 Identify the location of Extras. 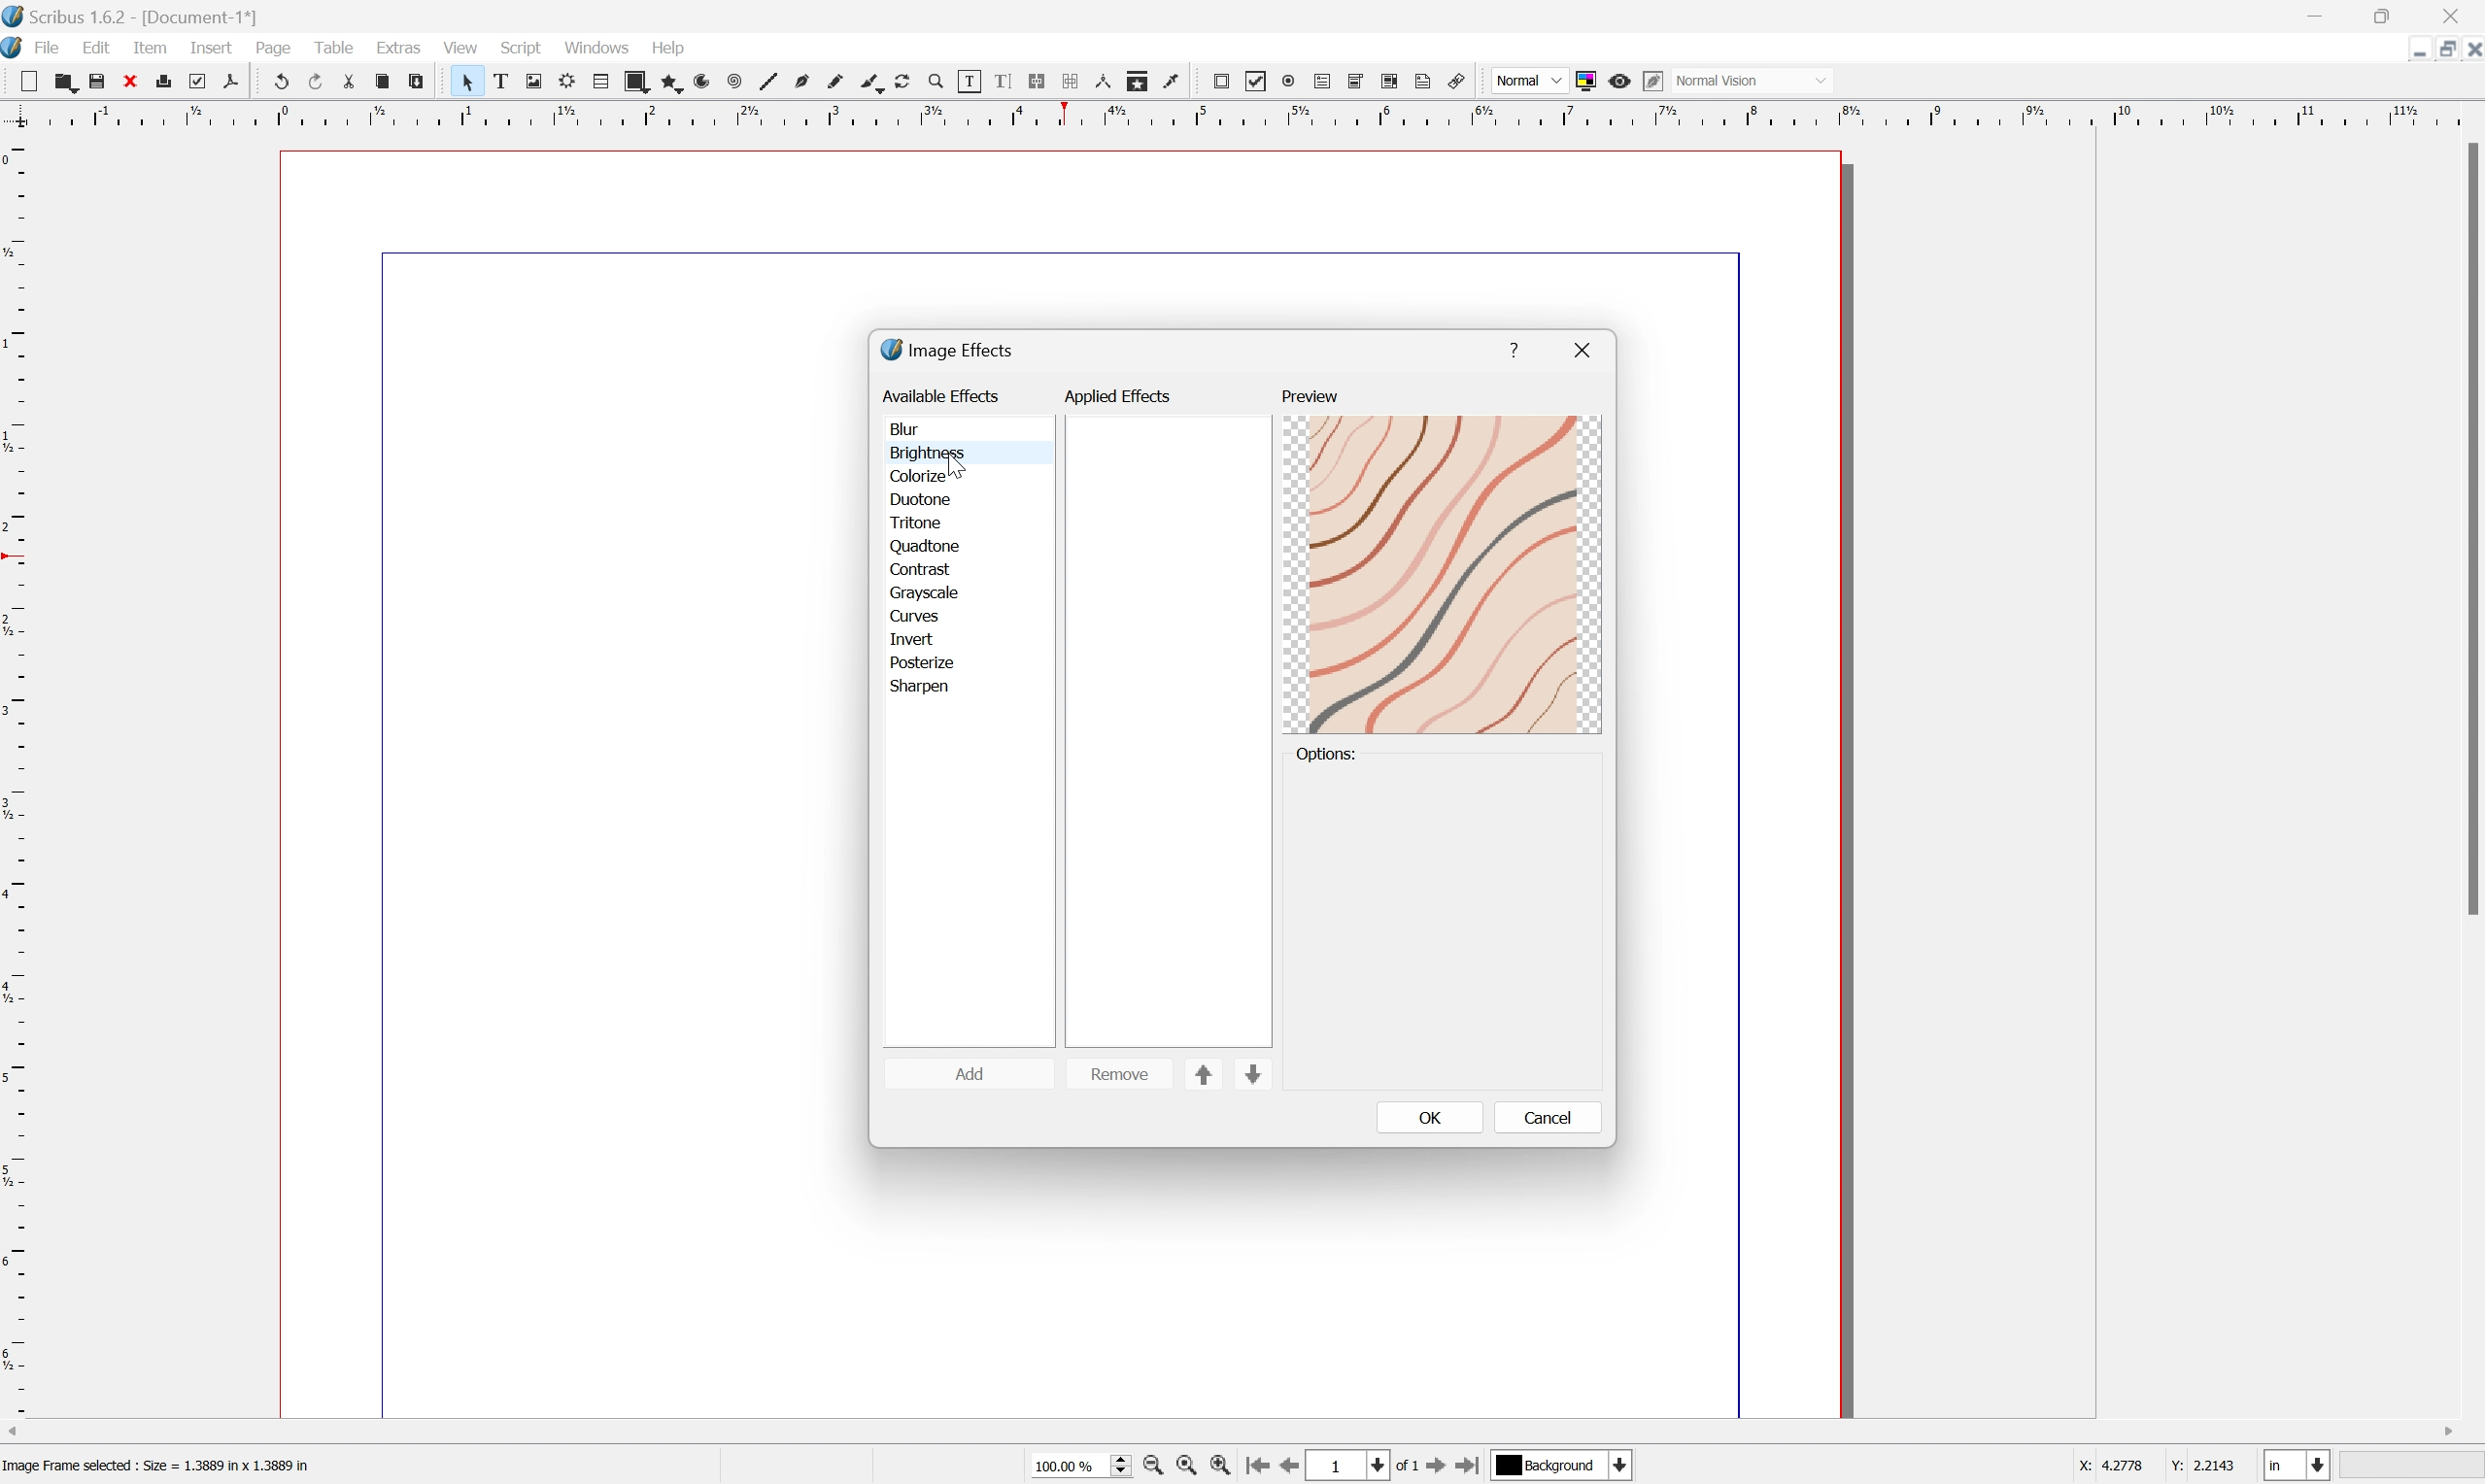
(400, 51).